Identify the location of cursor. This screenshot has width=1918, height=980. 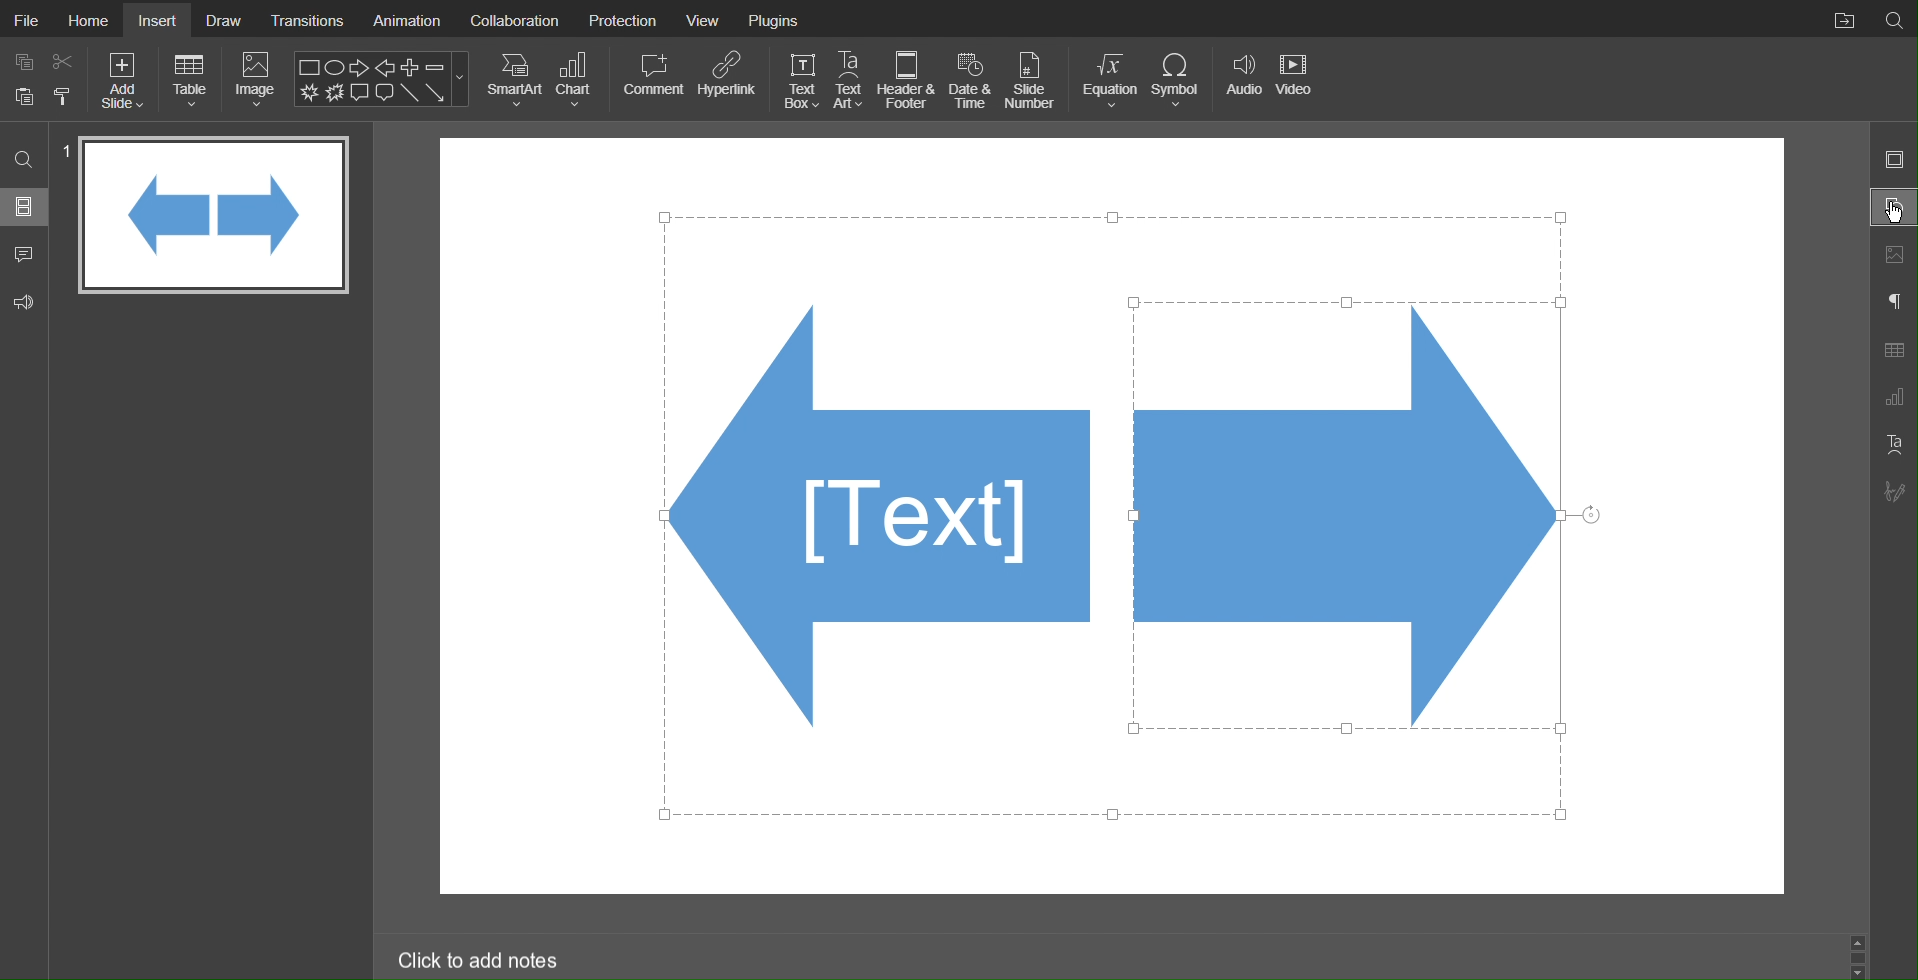
(1893, 214).